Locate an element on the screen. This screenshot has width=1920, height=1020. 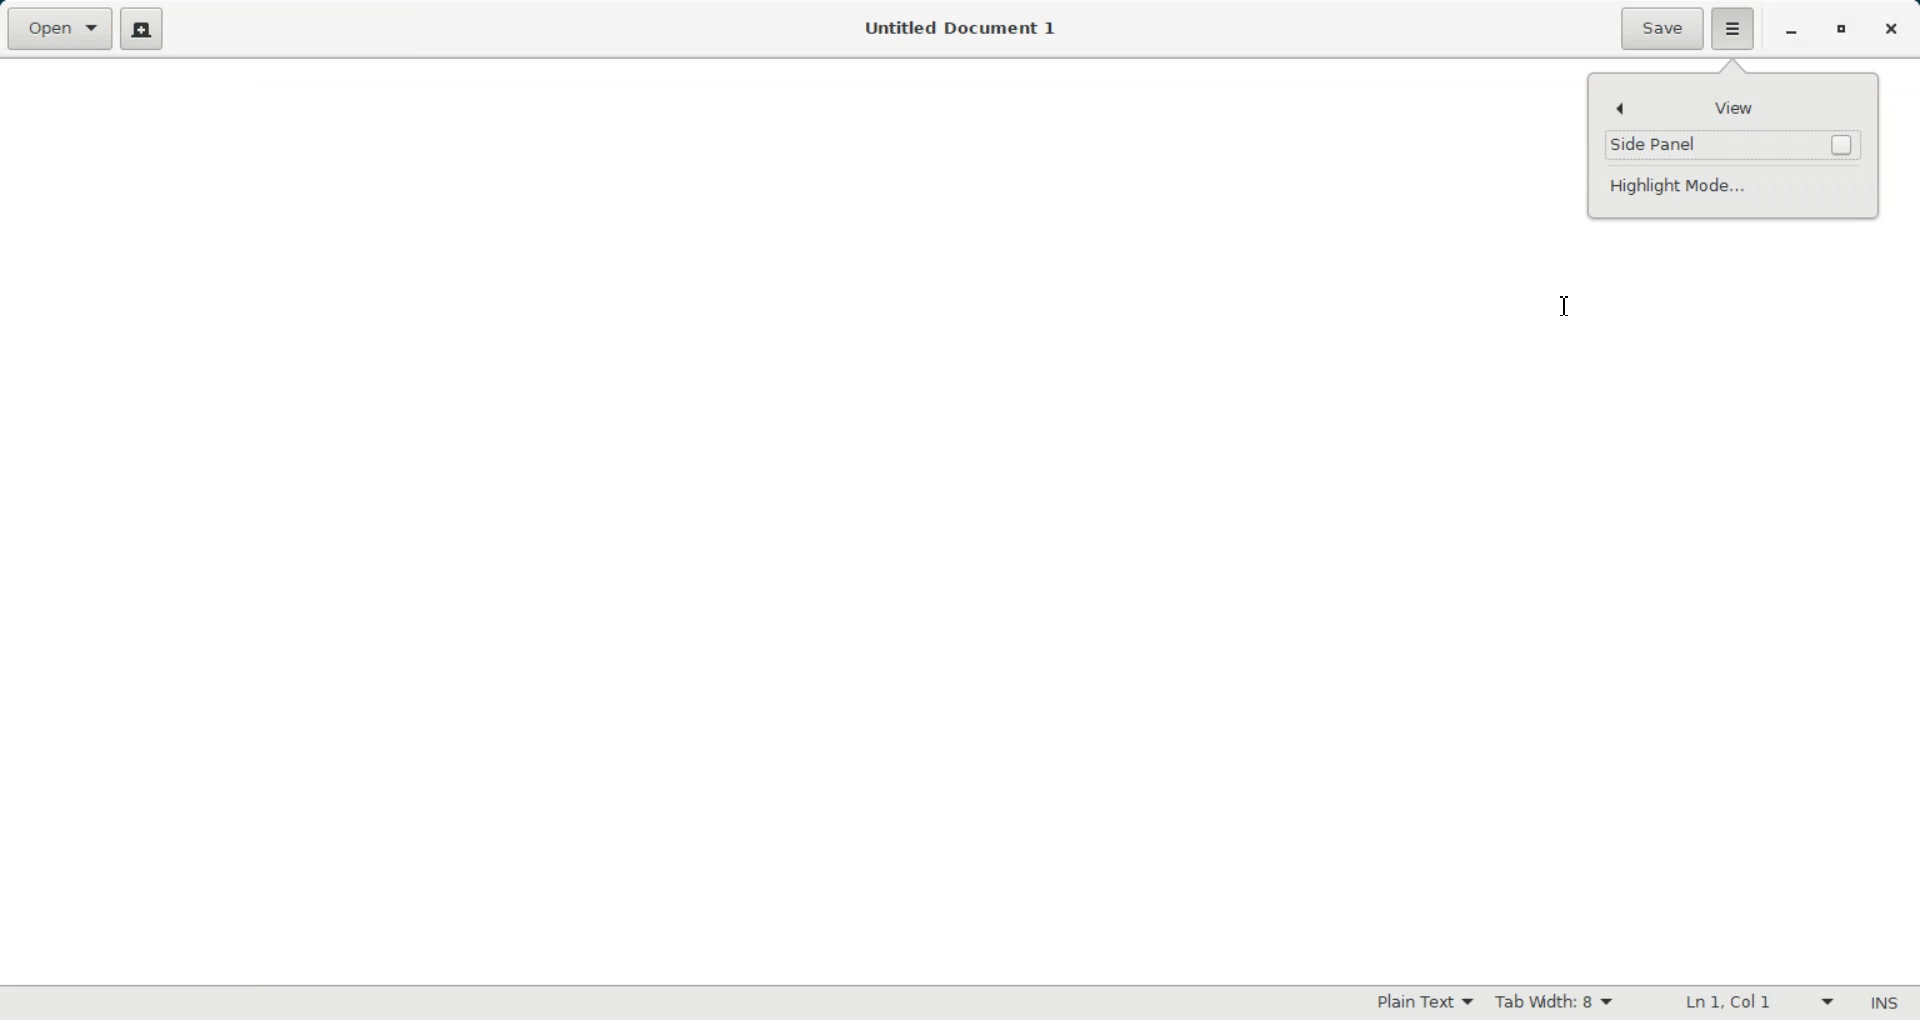
Highlight Mode is located at coordinates (1732, 185).